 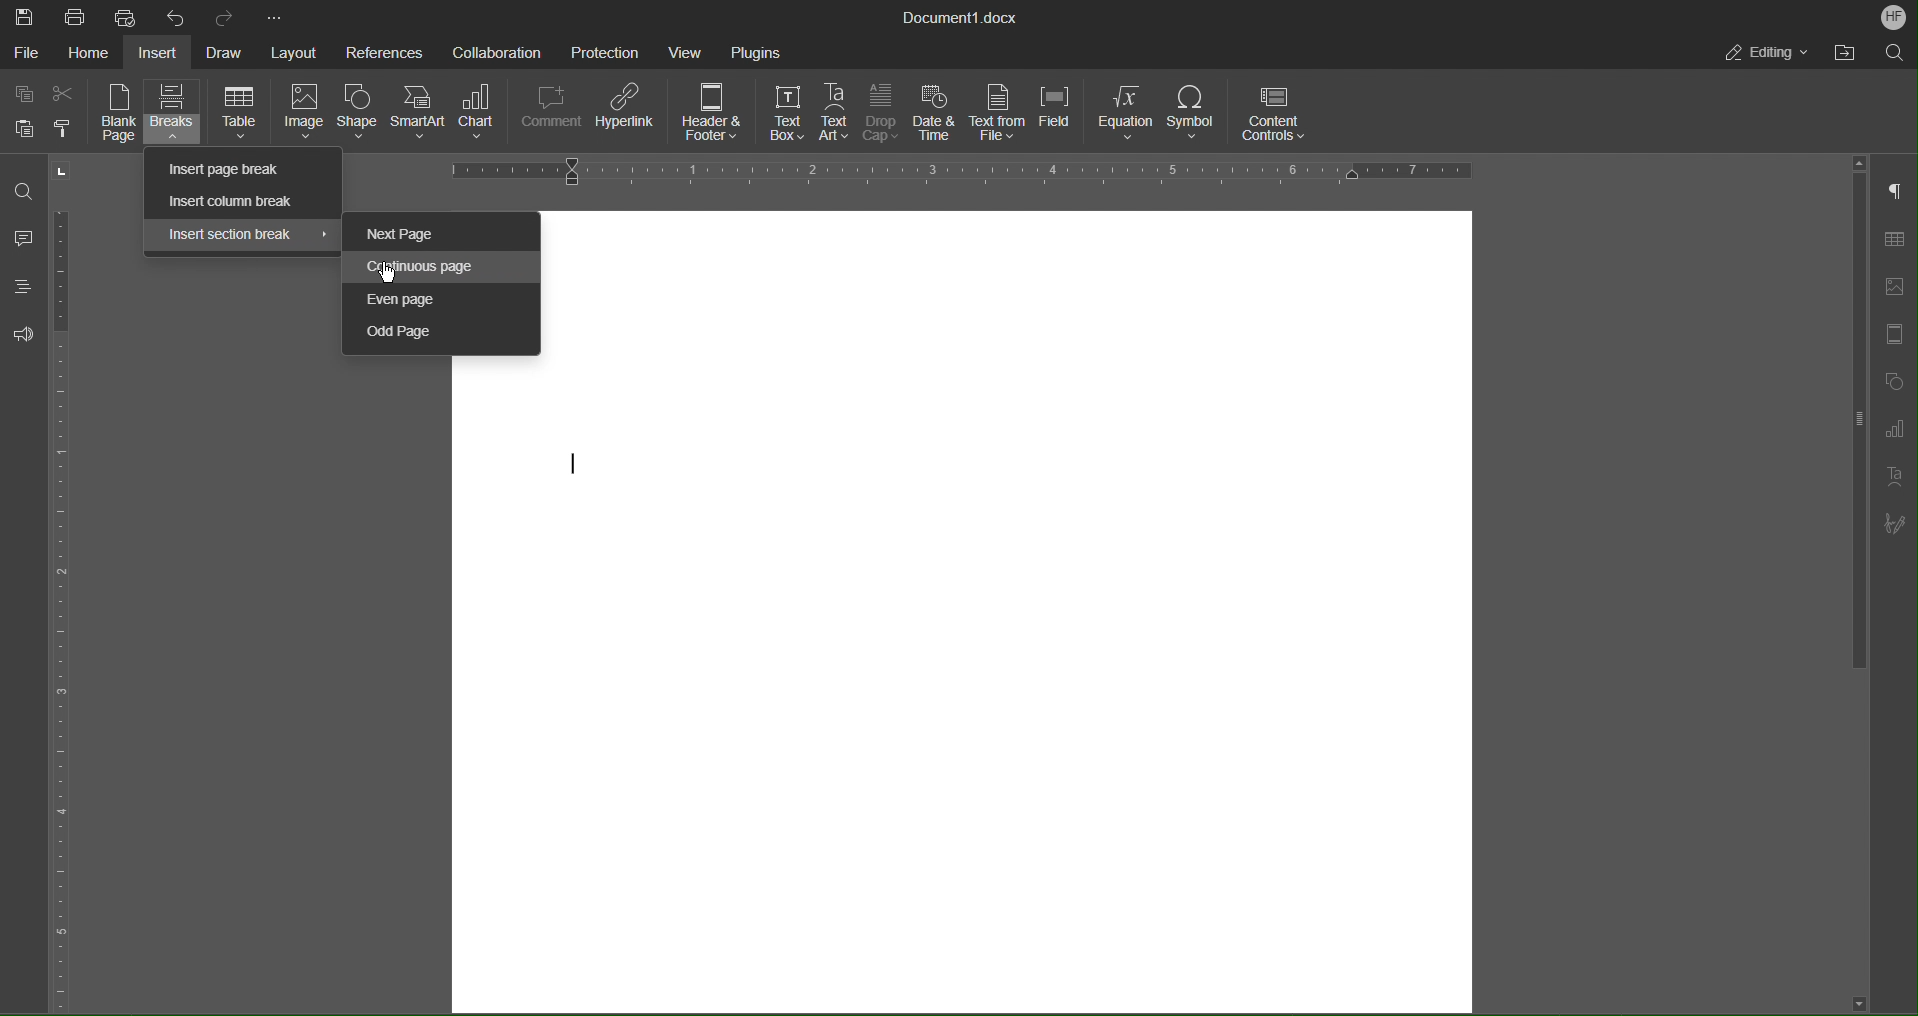 I want to click on Protection, so click(x=598, y=48).